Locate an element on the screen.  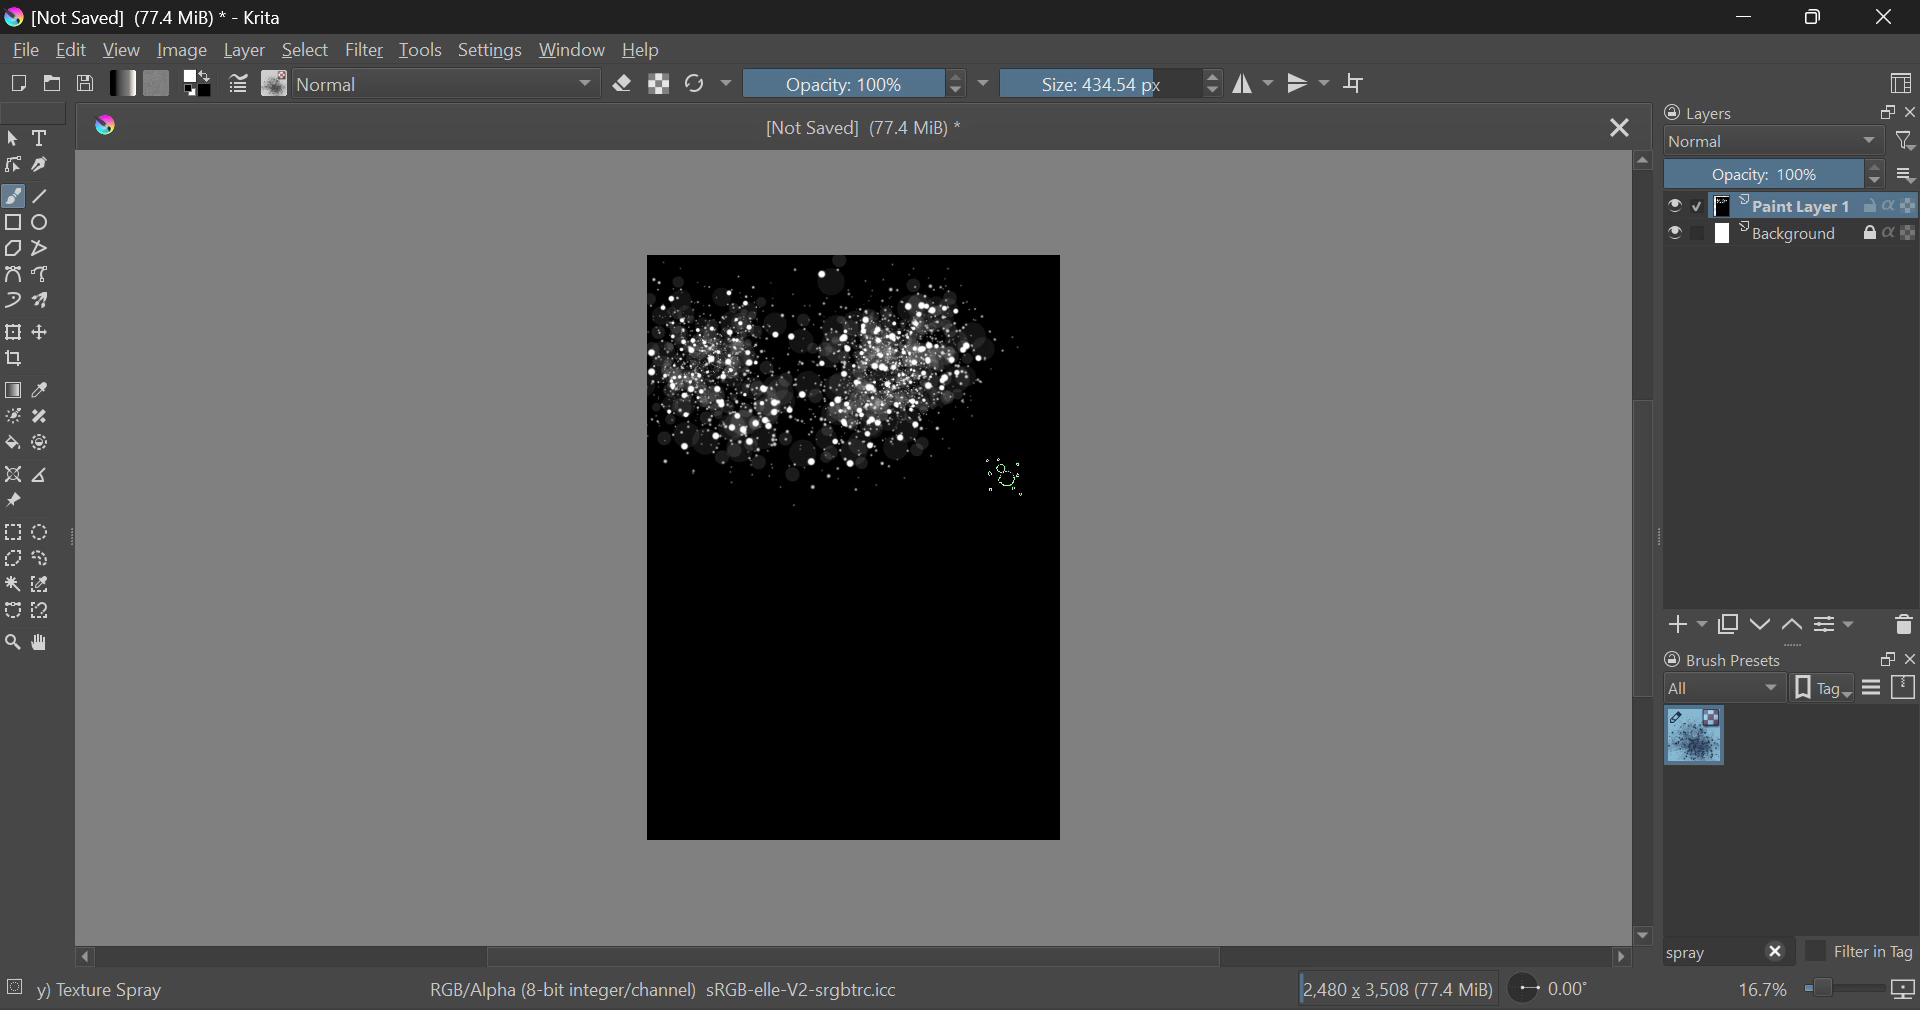
restore is located at coordinates (1883, 659).